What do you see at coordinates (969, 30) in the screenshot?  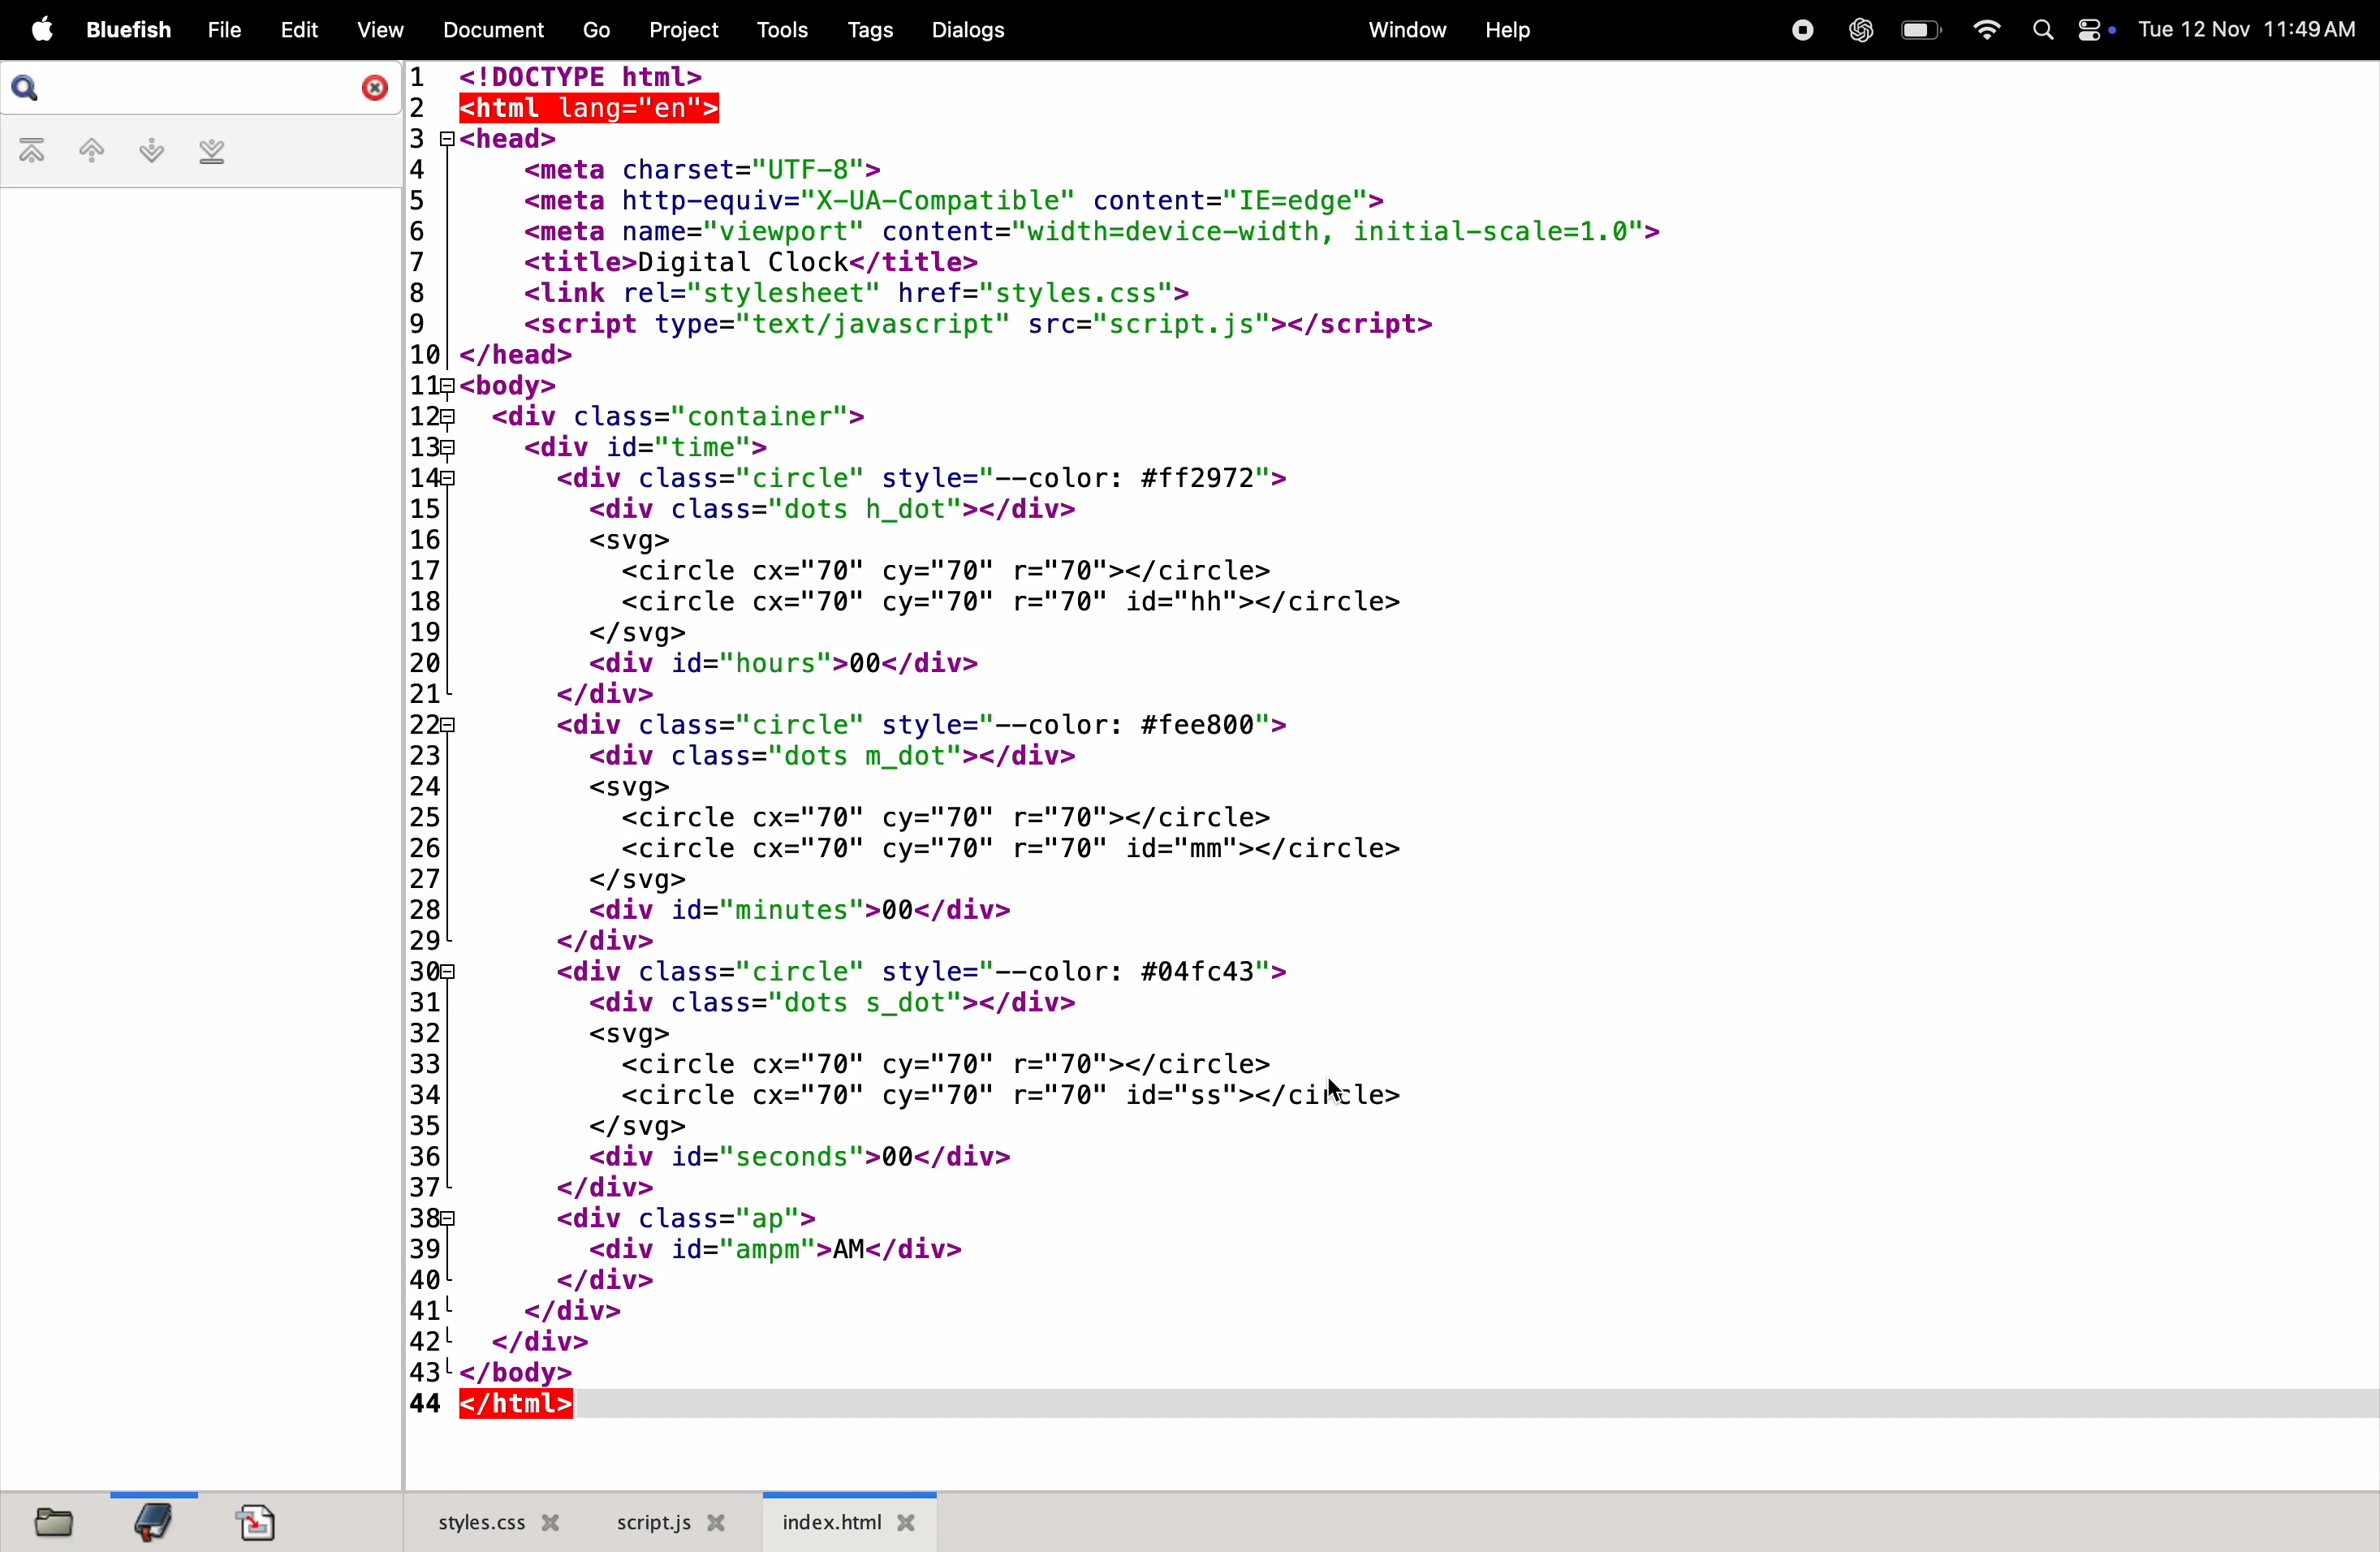 I see `dialogs` at bounding box center [969, 30].